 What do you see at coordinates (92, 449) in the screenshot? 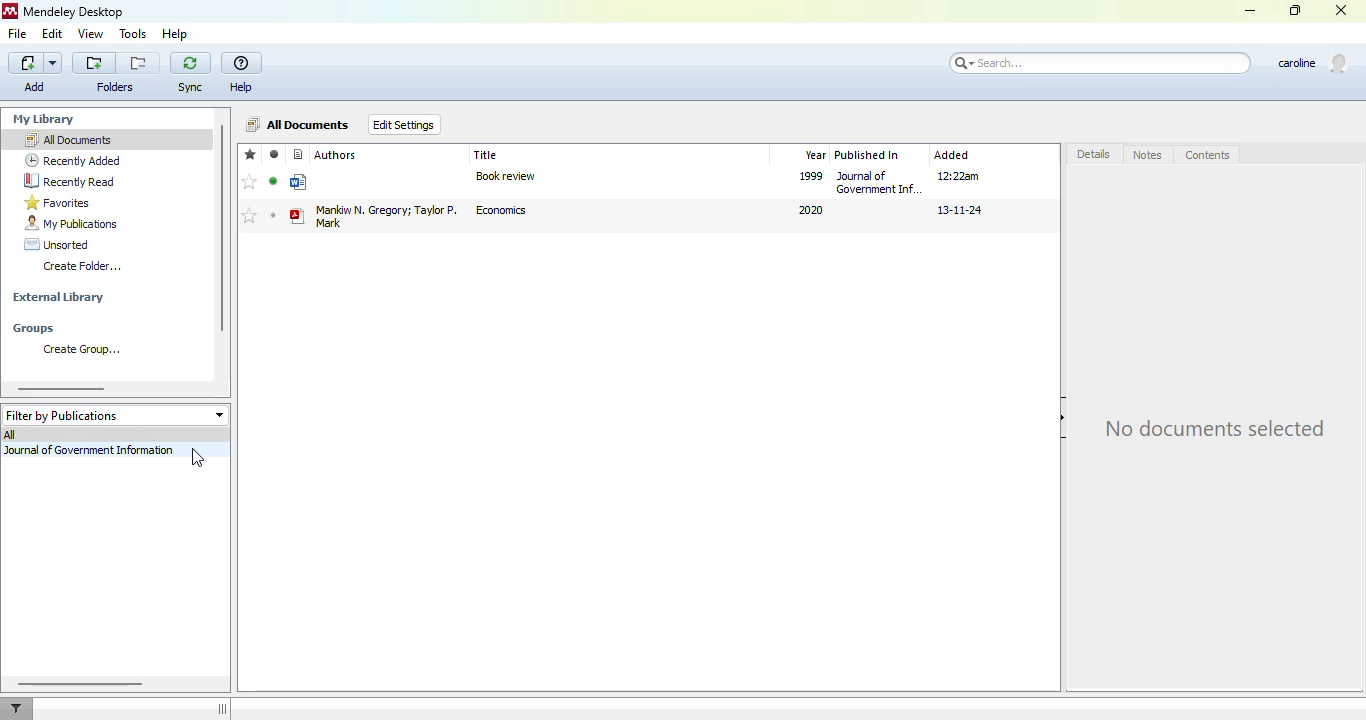
I see `journal of government information` at bounding box center [92, 449].